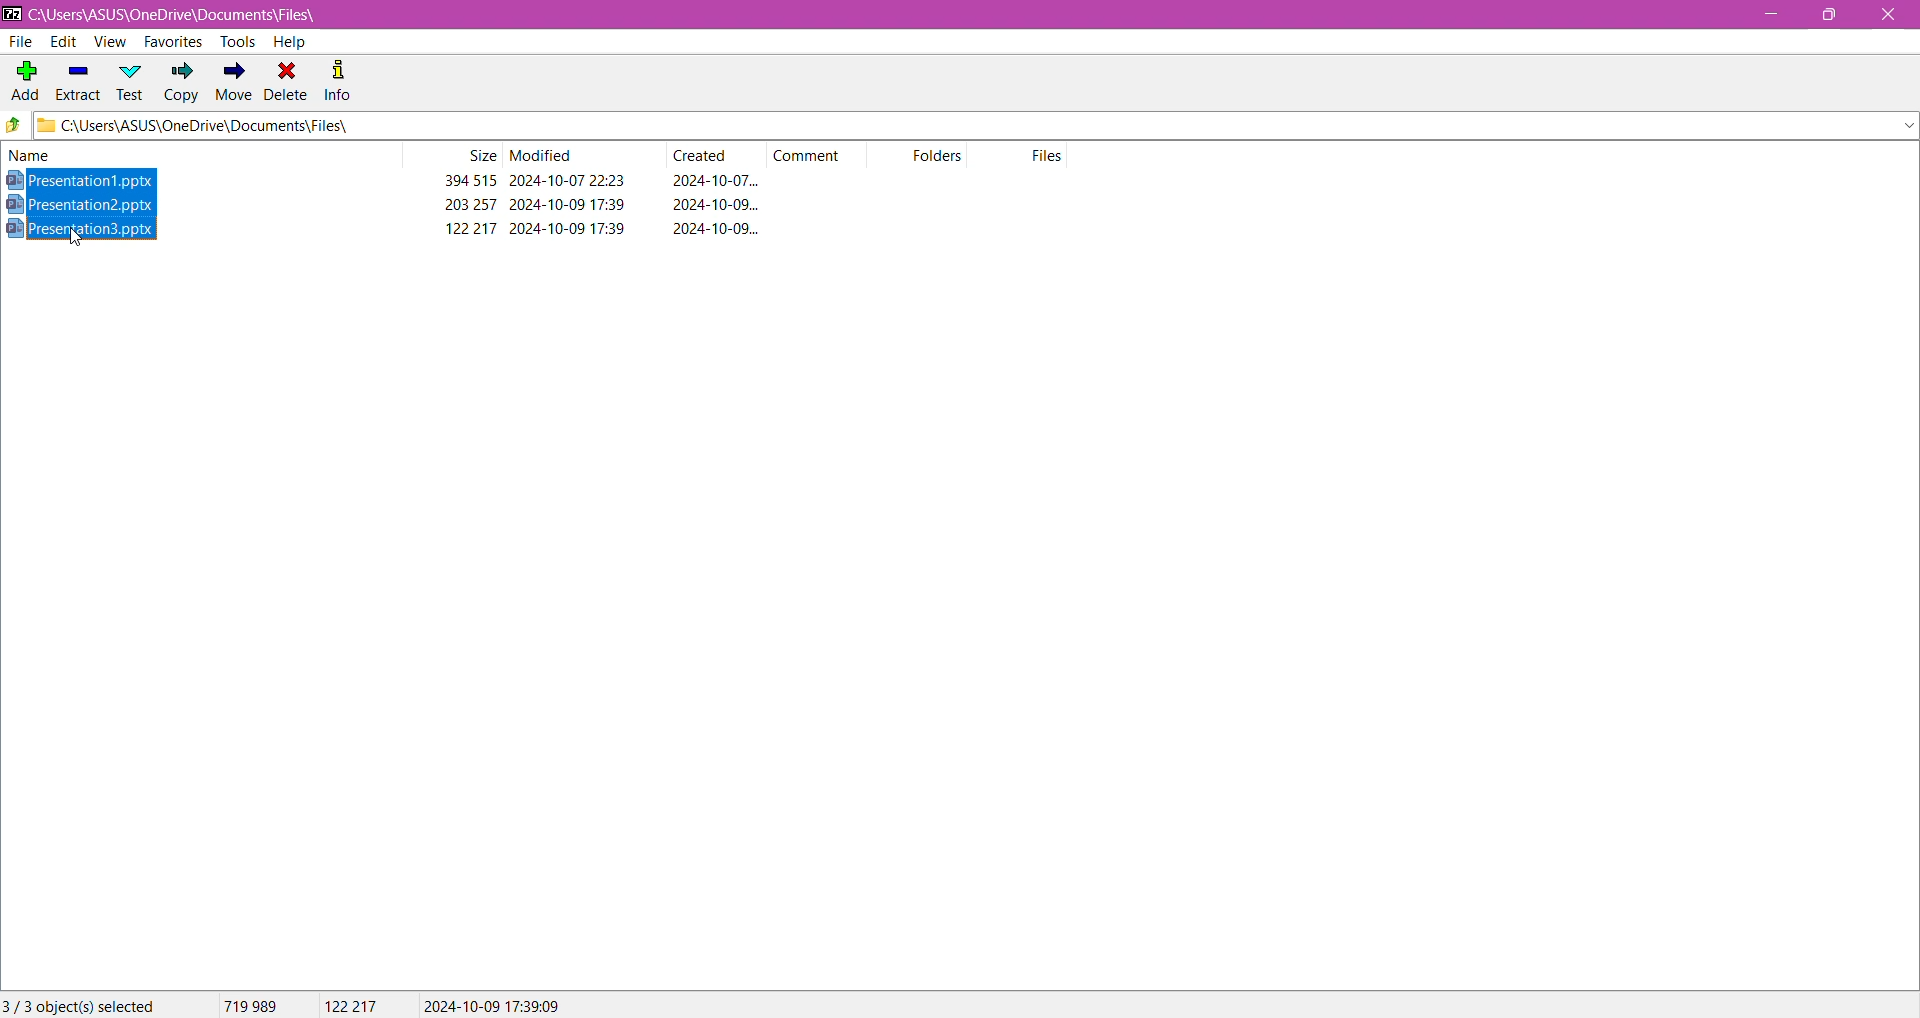 This screenshot has width=1920, height=1018. What do you see at coordinates (231, 83) in the screenshot?
I see `Move` at bounding box center [231, 83].